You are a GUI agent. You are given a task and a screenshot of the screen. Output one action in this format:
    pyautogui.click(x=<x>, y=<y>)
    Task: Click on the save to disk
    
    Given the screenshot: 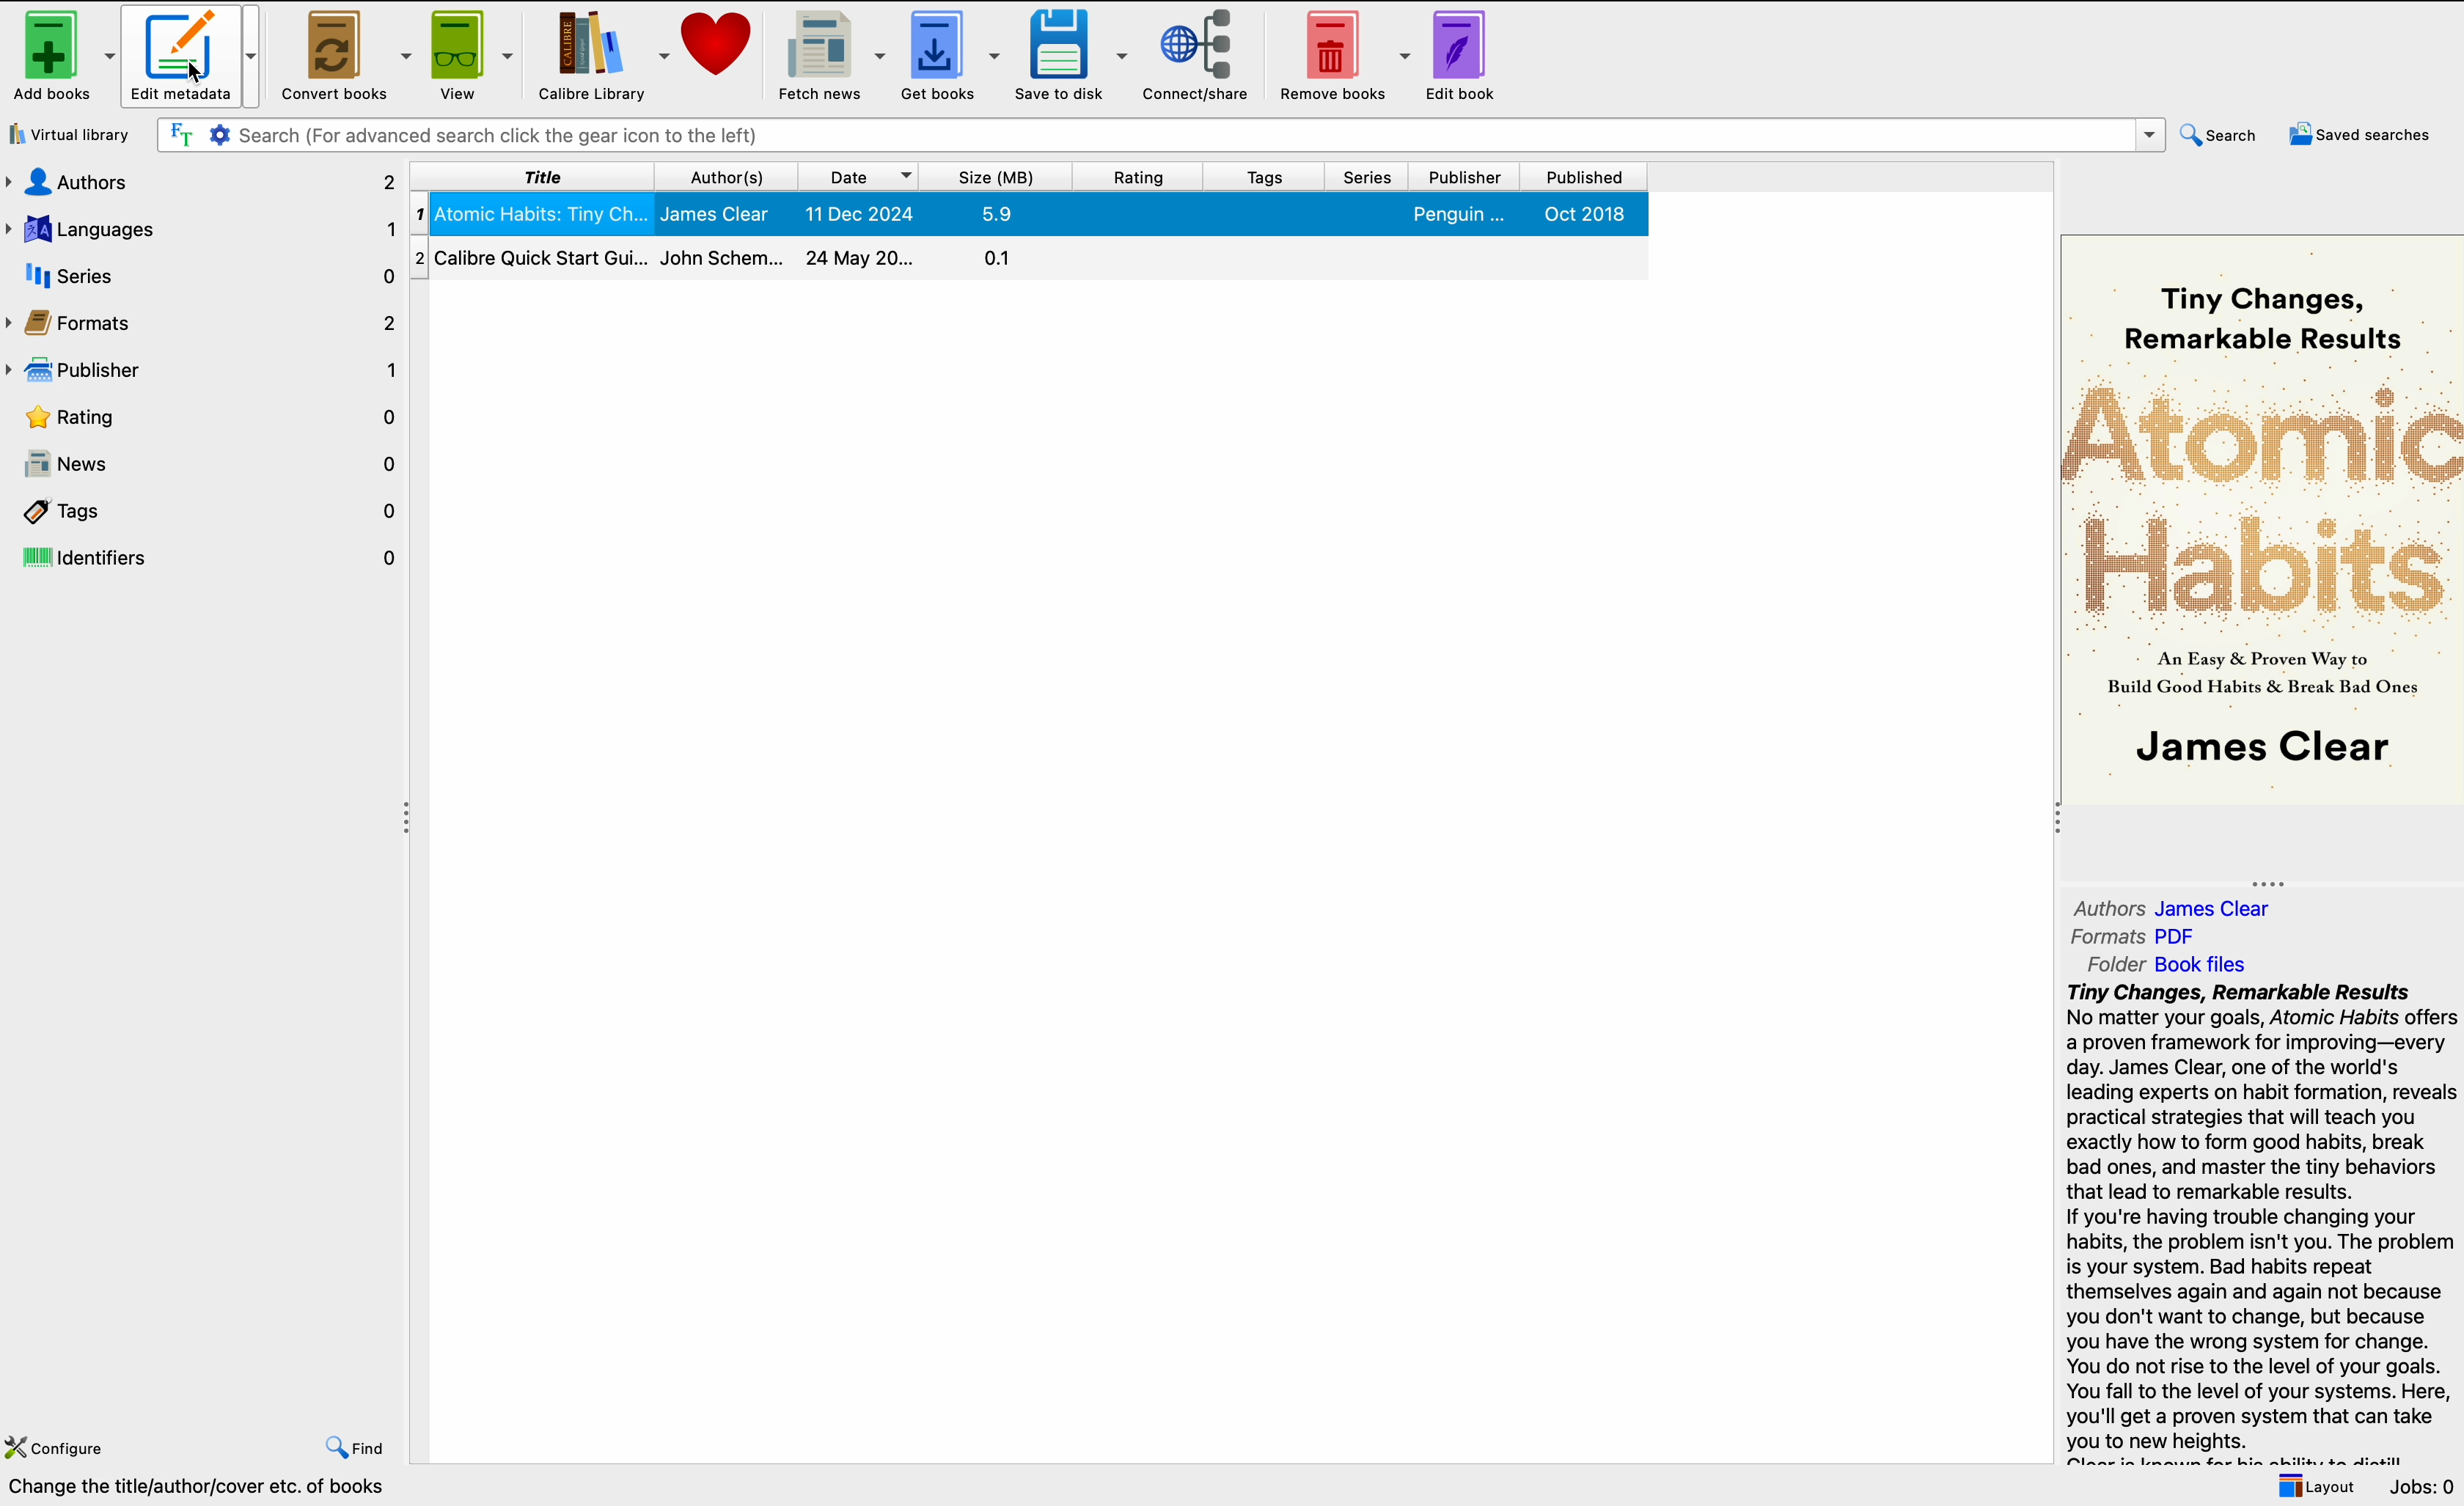 What is the action you would take?
    pyautogui.click(x=1070, y=56)
    